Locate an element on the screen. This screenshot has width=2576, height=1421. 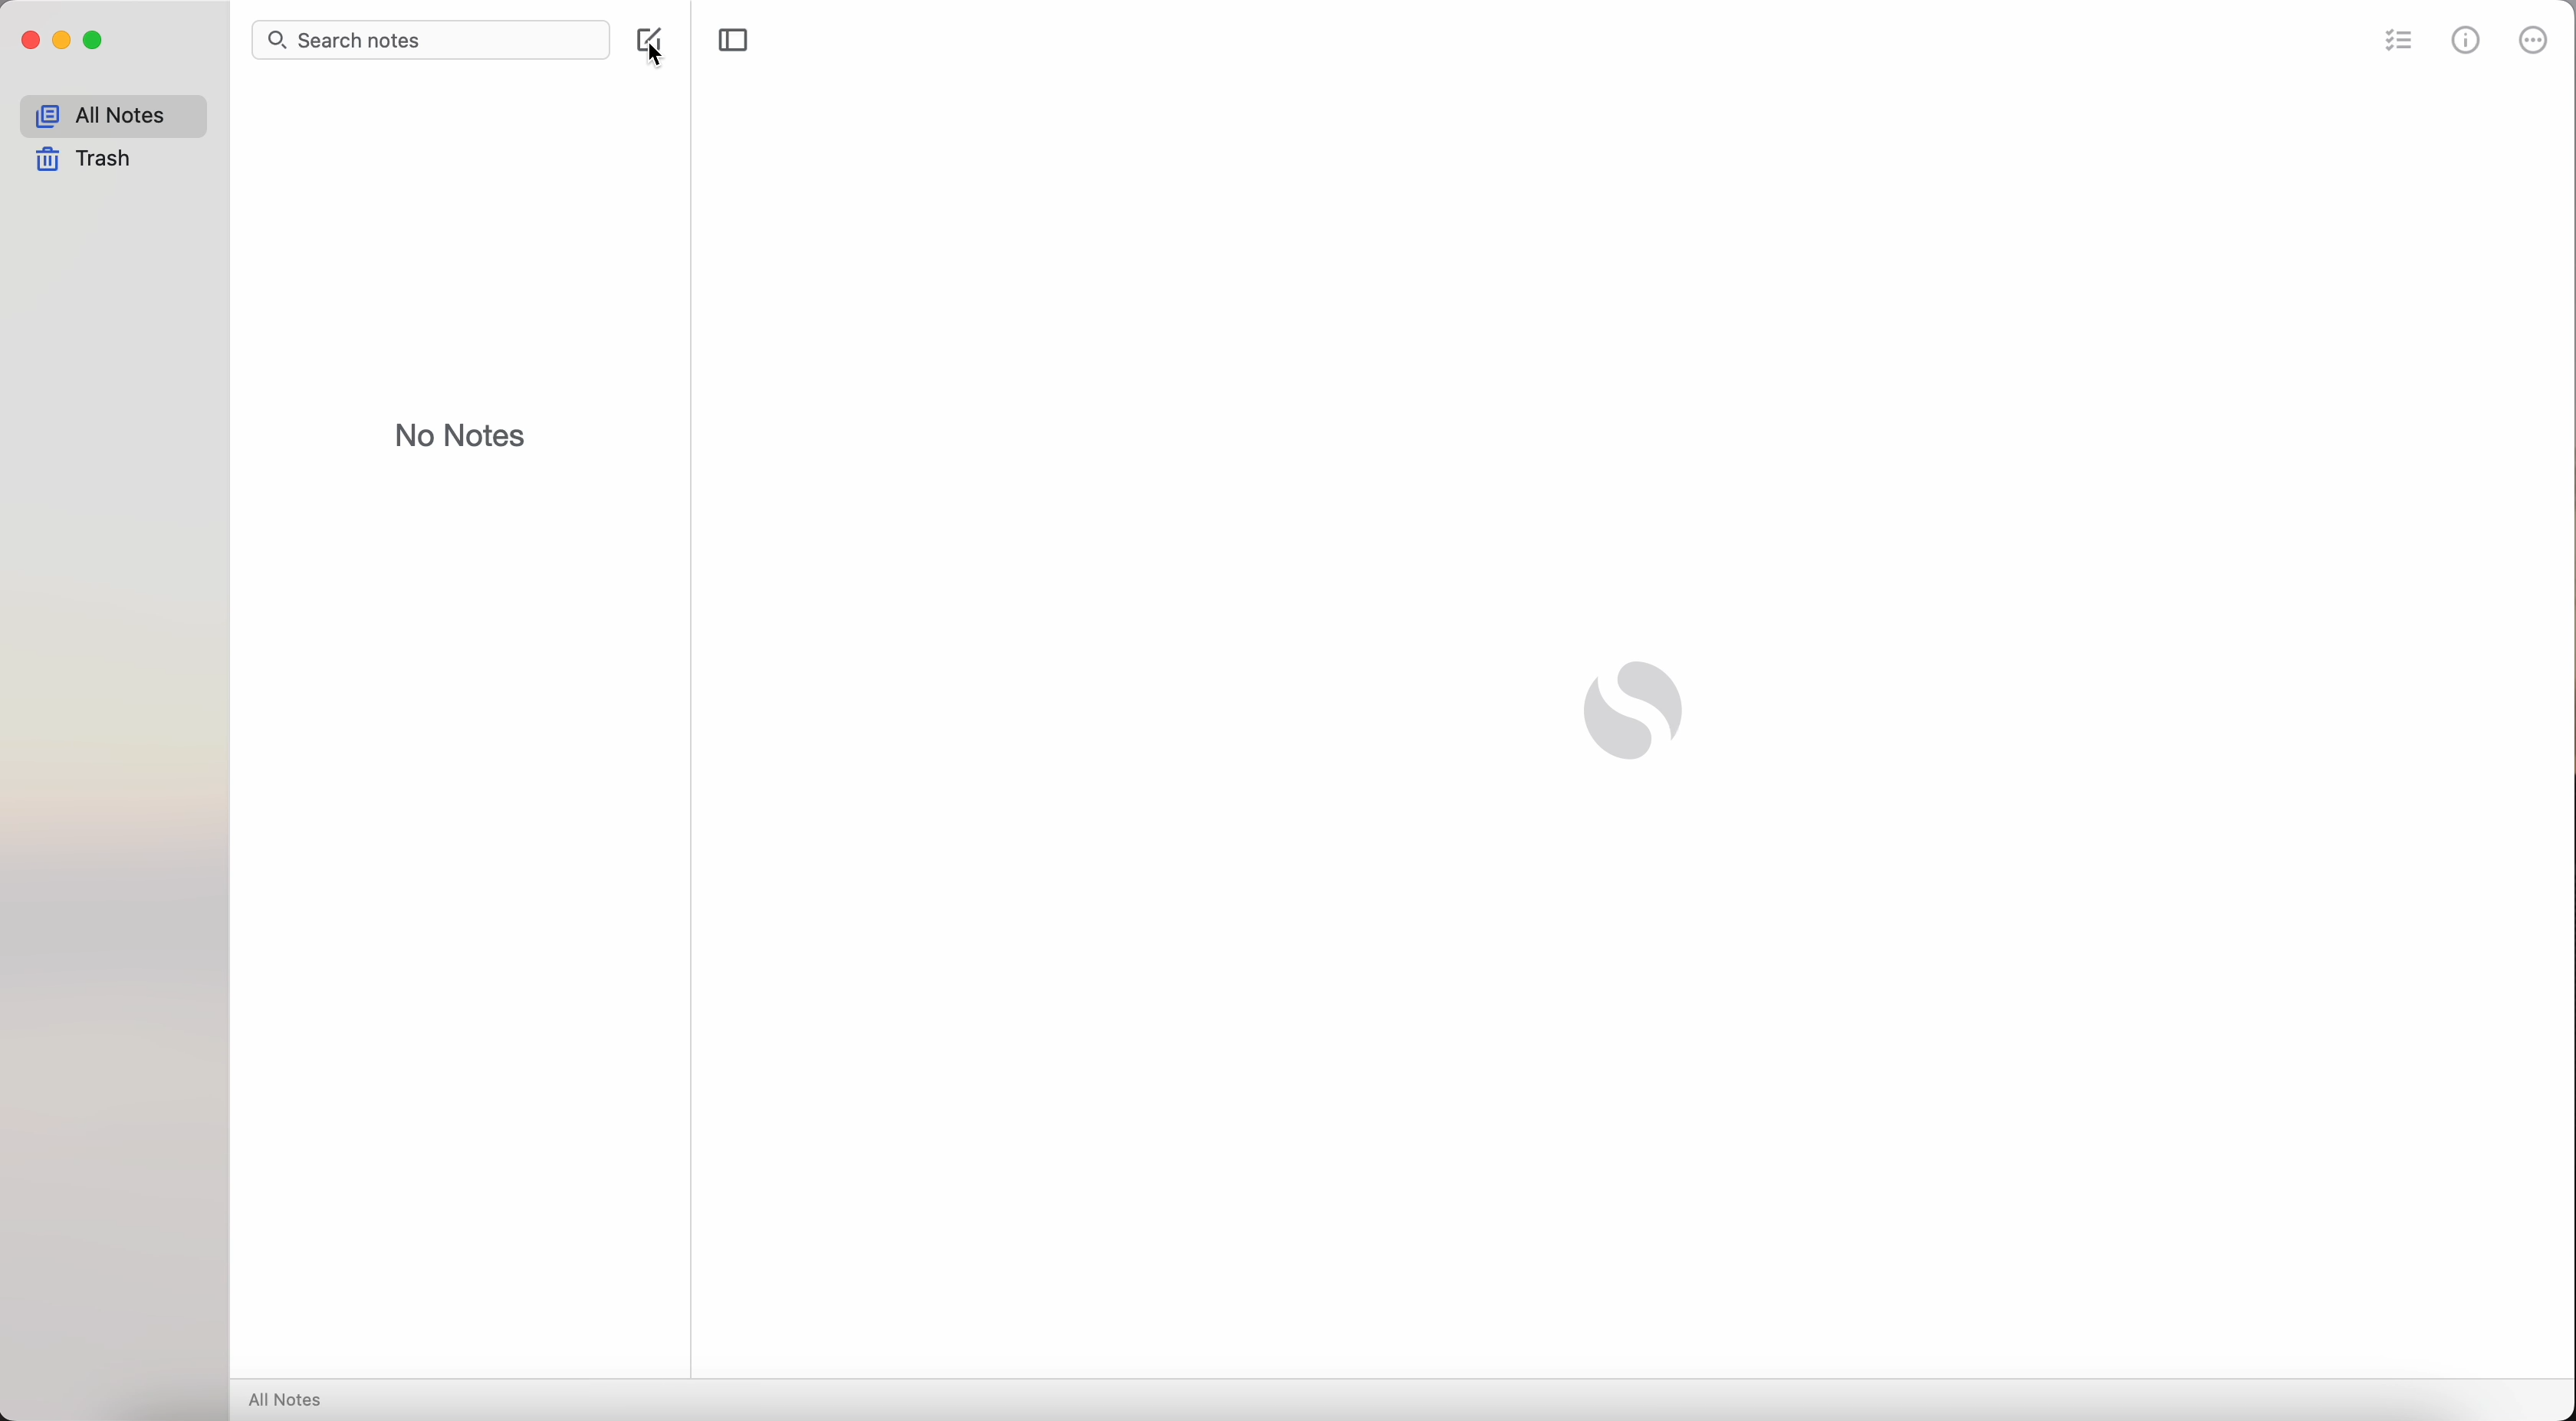
all notes is located at coordinates (113, 116).